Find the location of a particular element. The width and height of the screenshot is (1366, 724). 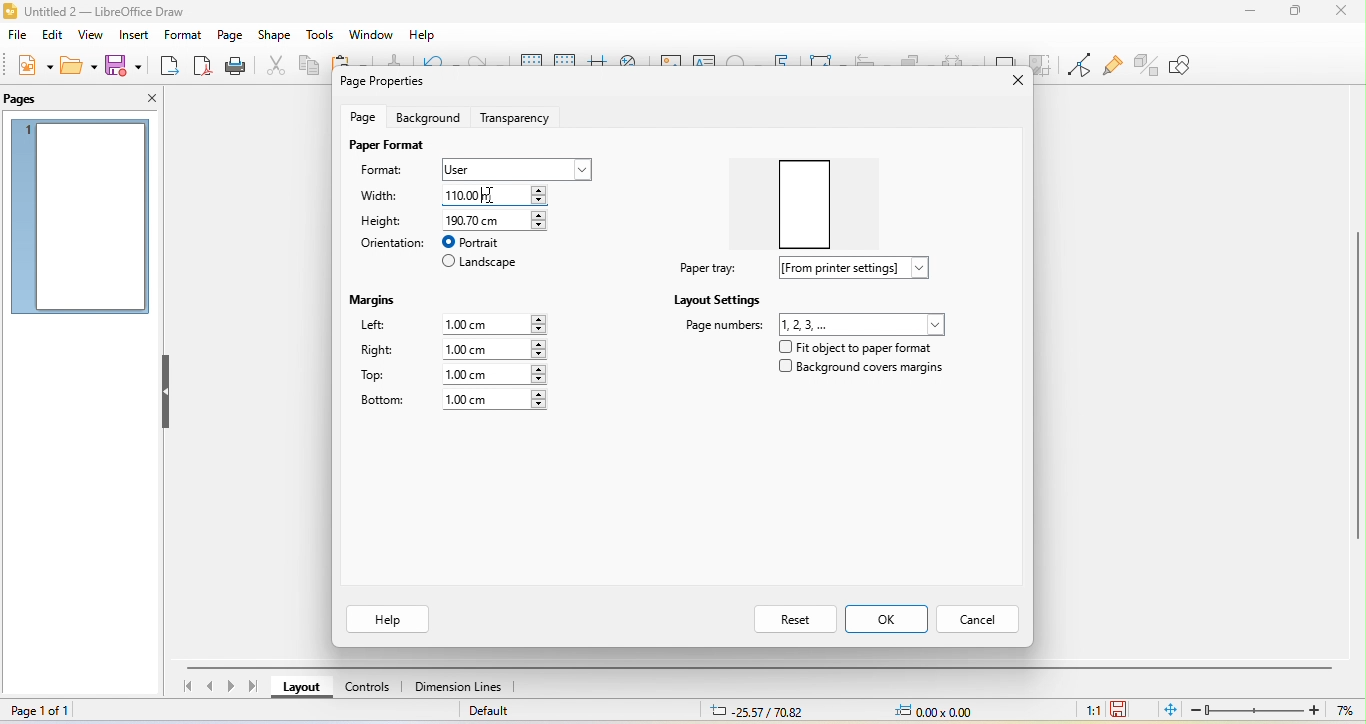

1.00 cm is located at coordinates (494, 374).